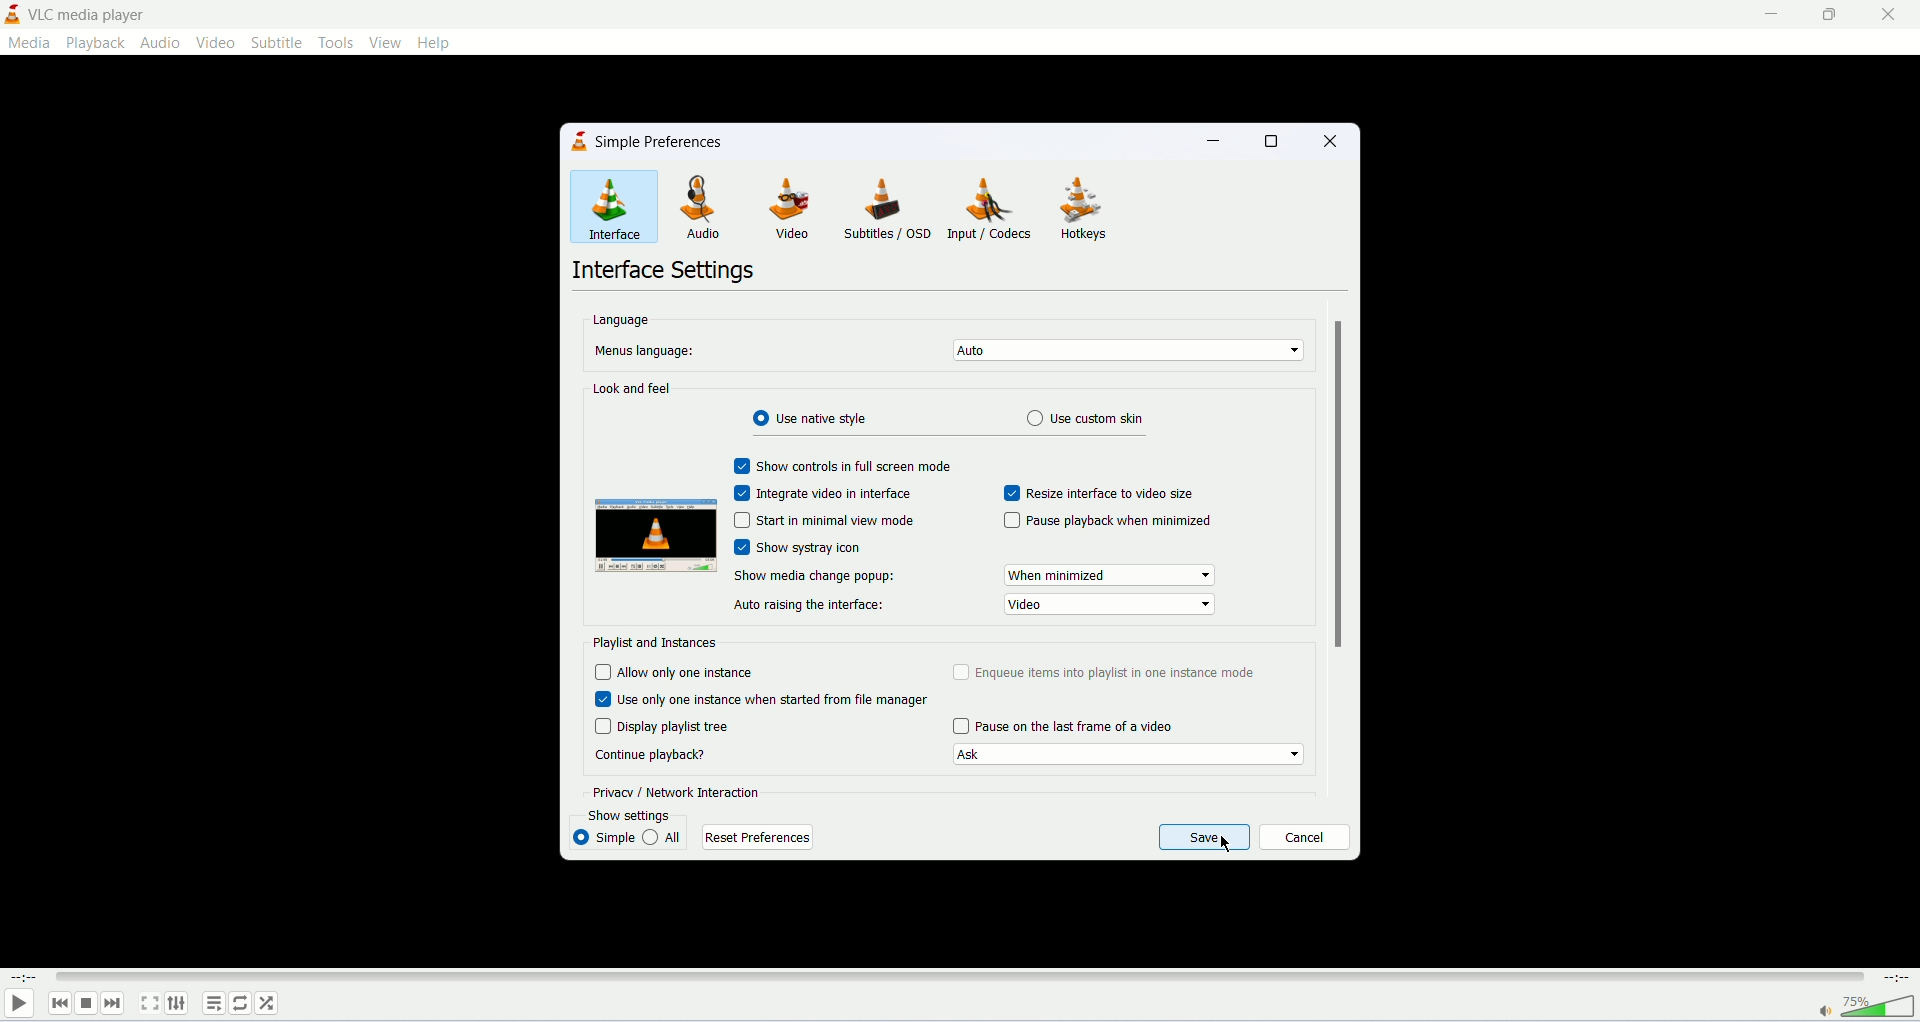 This screenshot has width=1920, height=1022. What do you see at coordinates (86, 16) in the screenshot?
I see `vlc media player` at bounding box center [86, 16].